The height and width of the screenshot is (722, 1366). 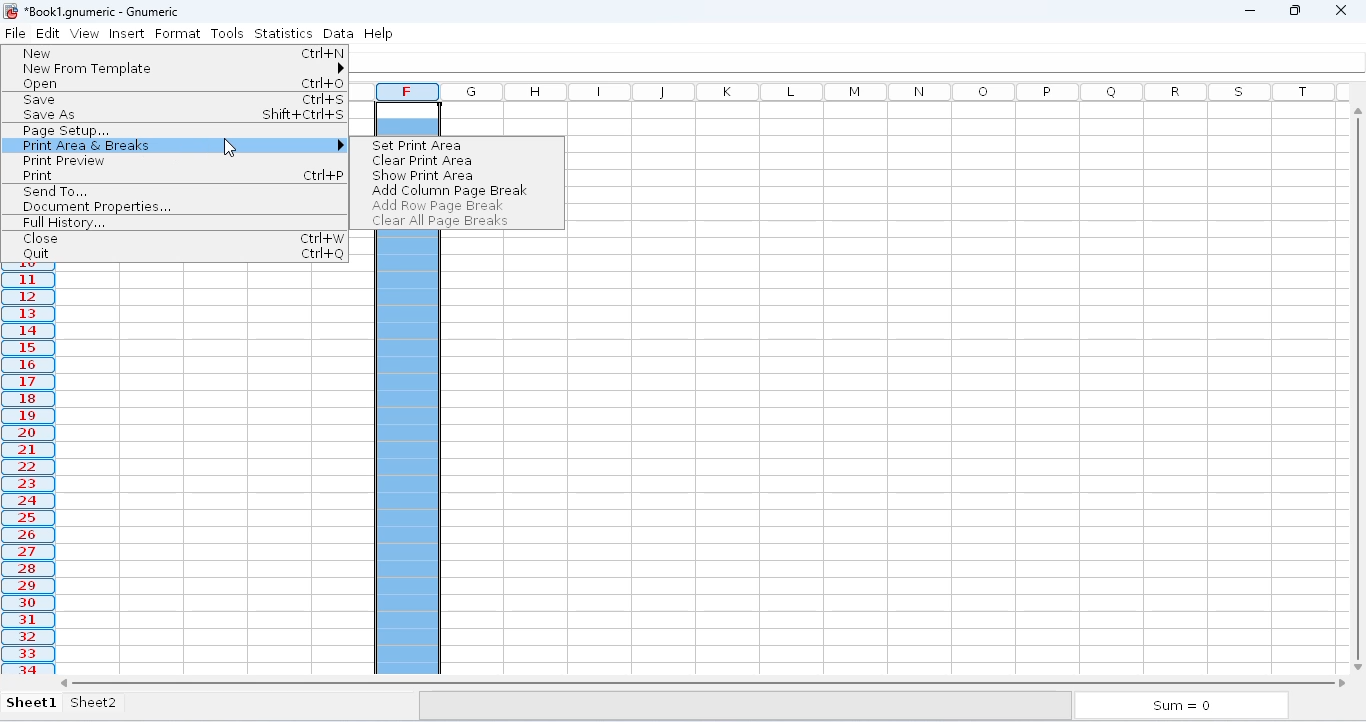 What do you see at coordinates (89, 34) in the screenshot?
I see `view` at bounding box center [89, 34].